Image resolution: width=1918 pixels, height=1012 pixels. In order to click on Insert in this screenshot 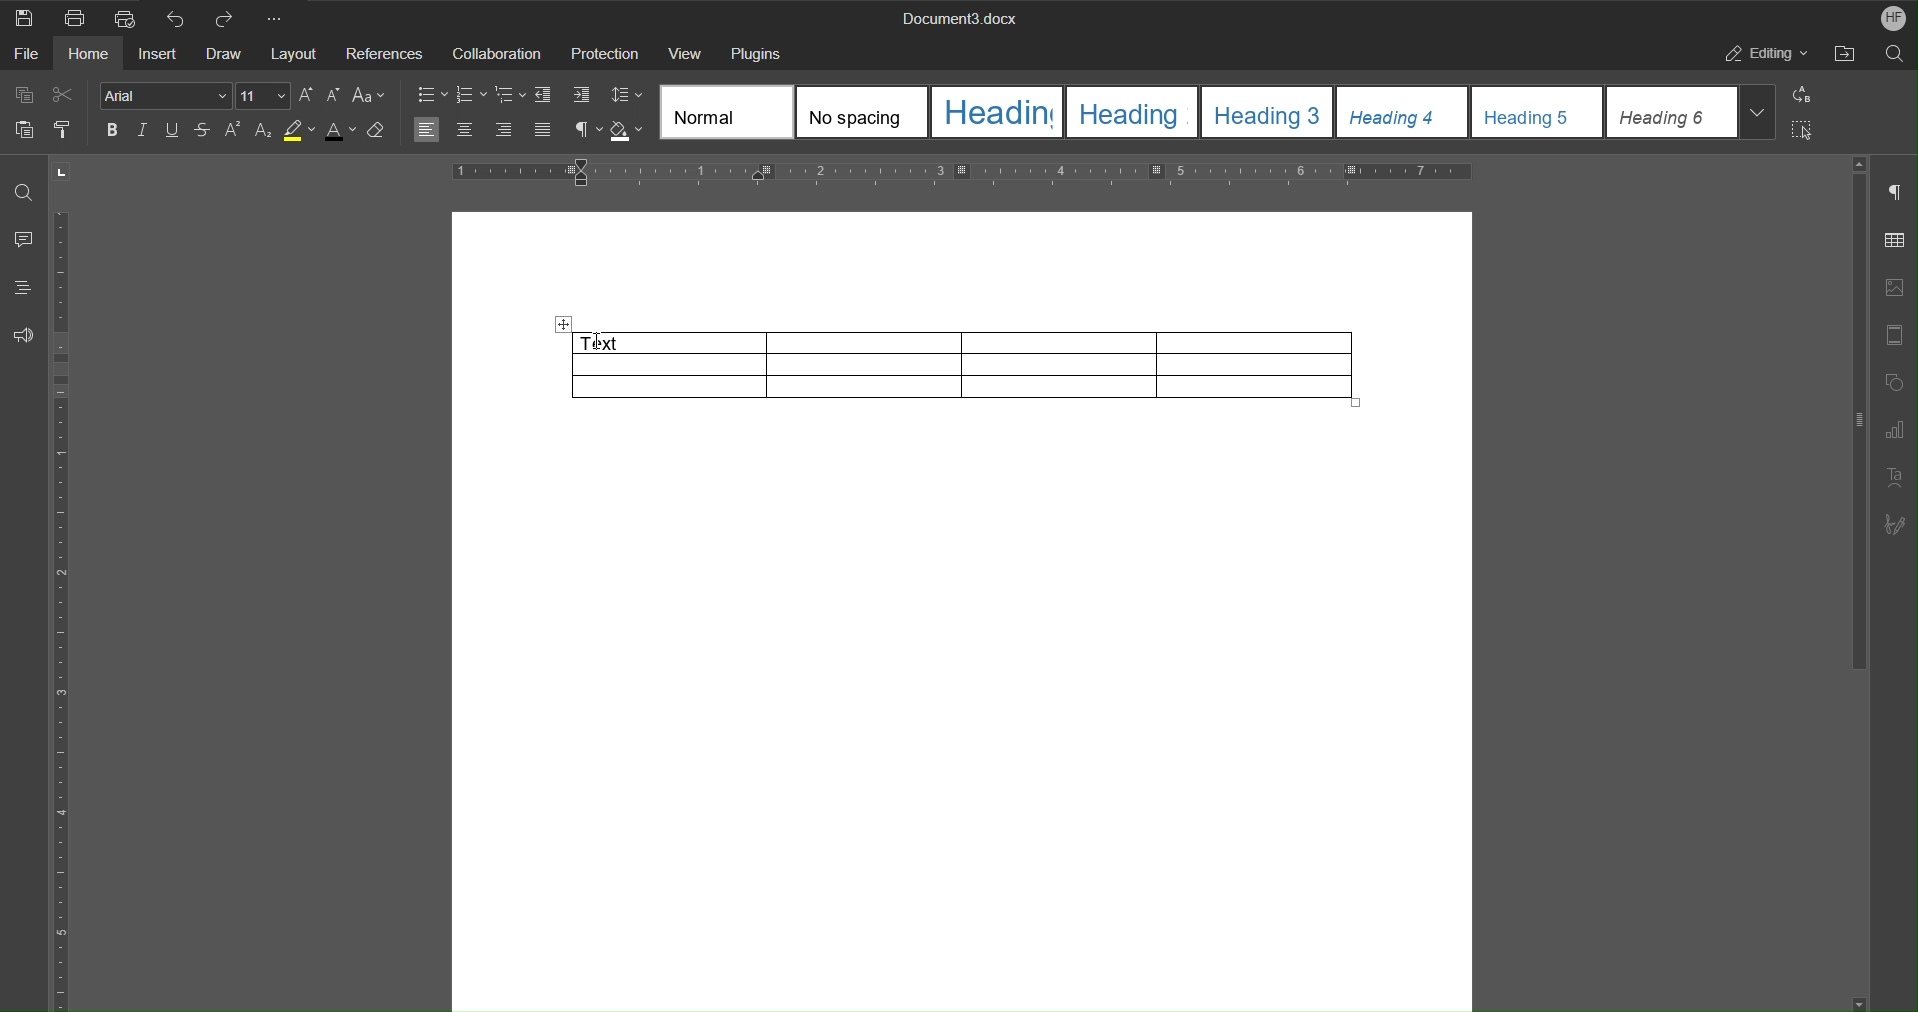, I will do `click(157, 53)`.